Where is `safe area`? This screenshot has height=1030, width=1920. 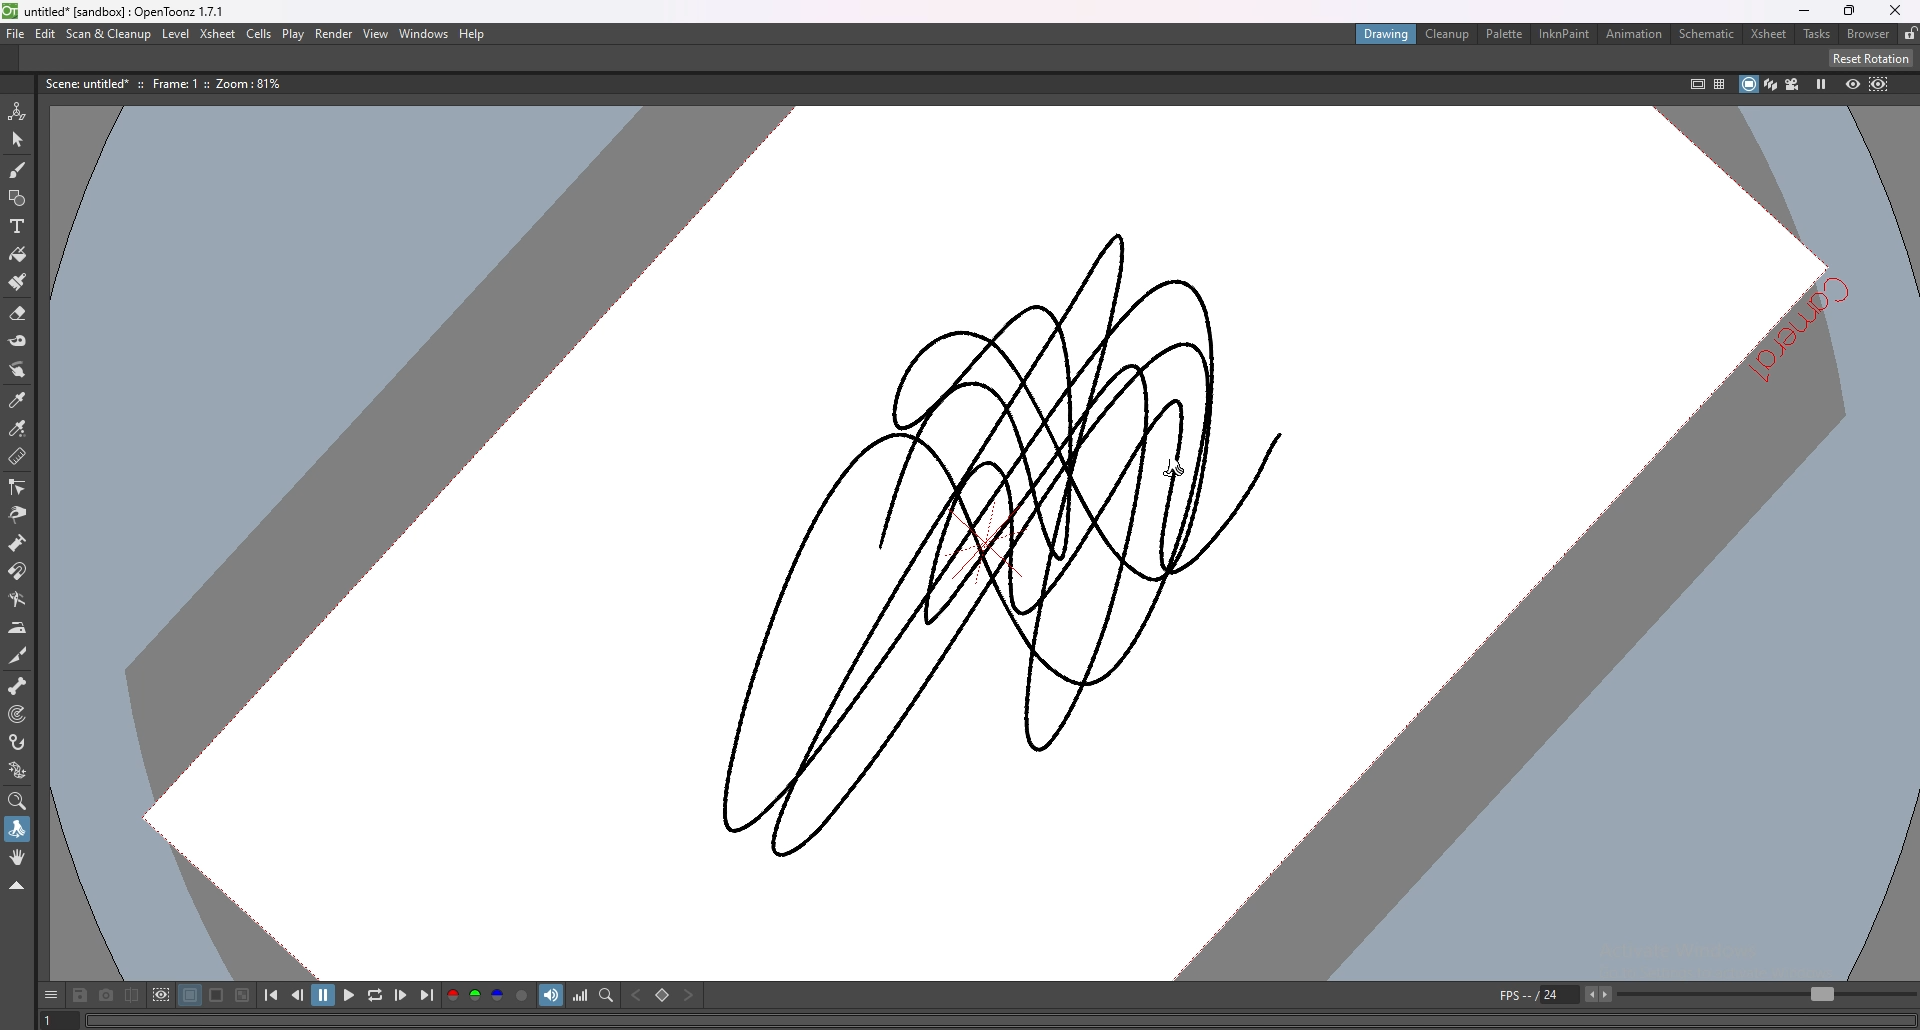
safe area is located at coordinates (1698, 82).